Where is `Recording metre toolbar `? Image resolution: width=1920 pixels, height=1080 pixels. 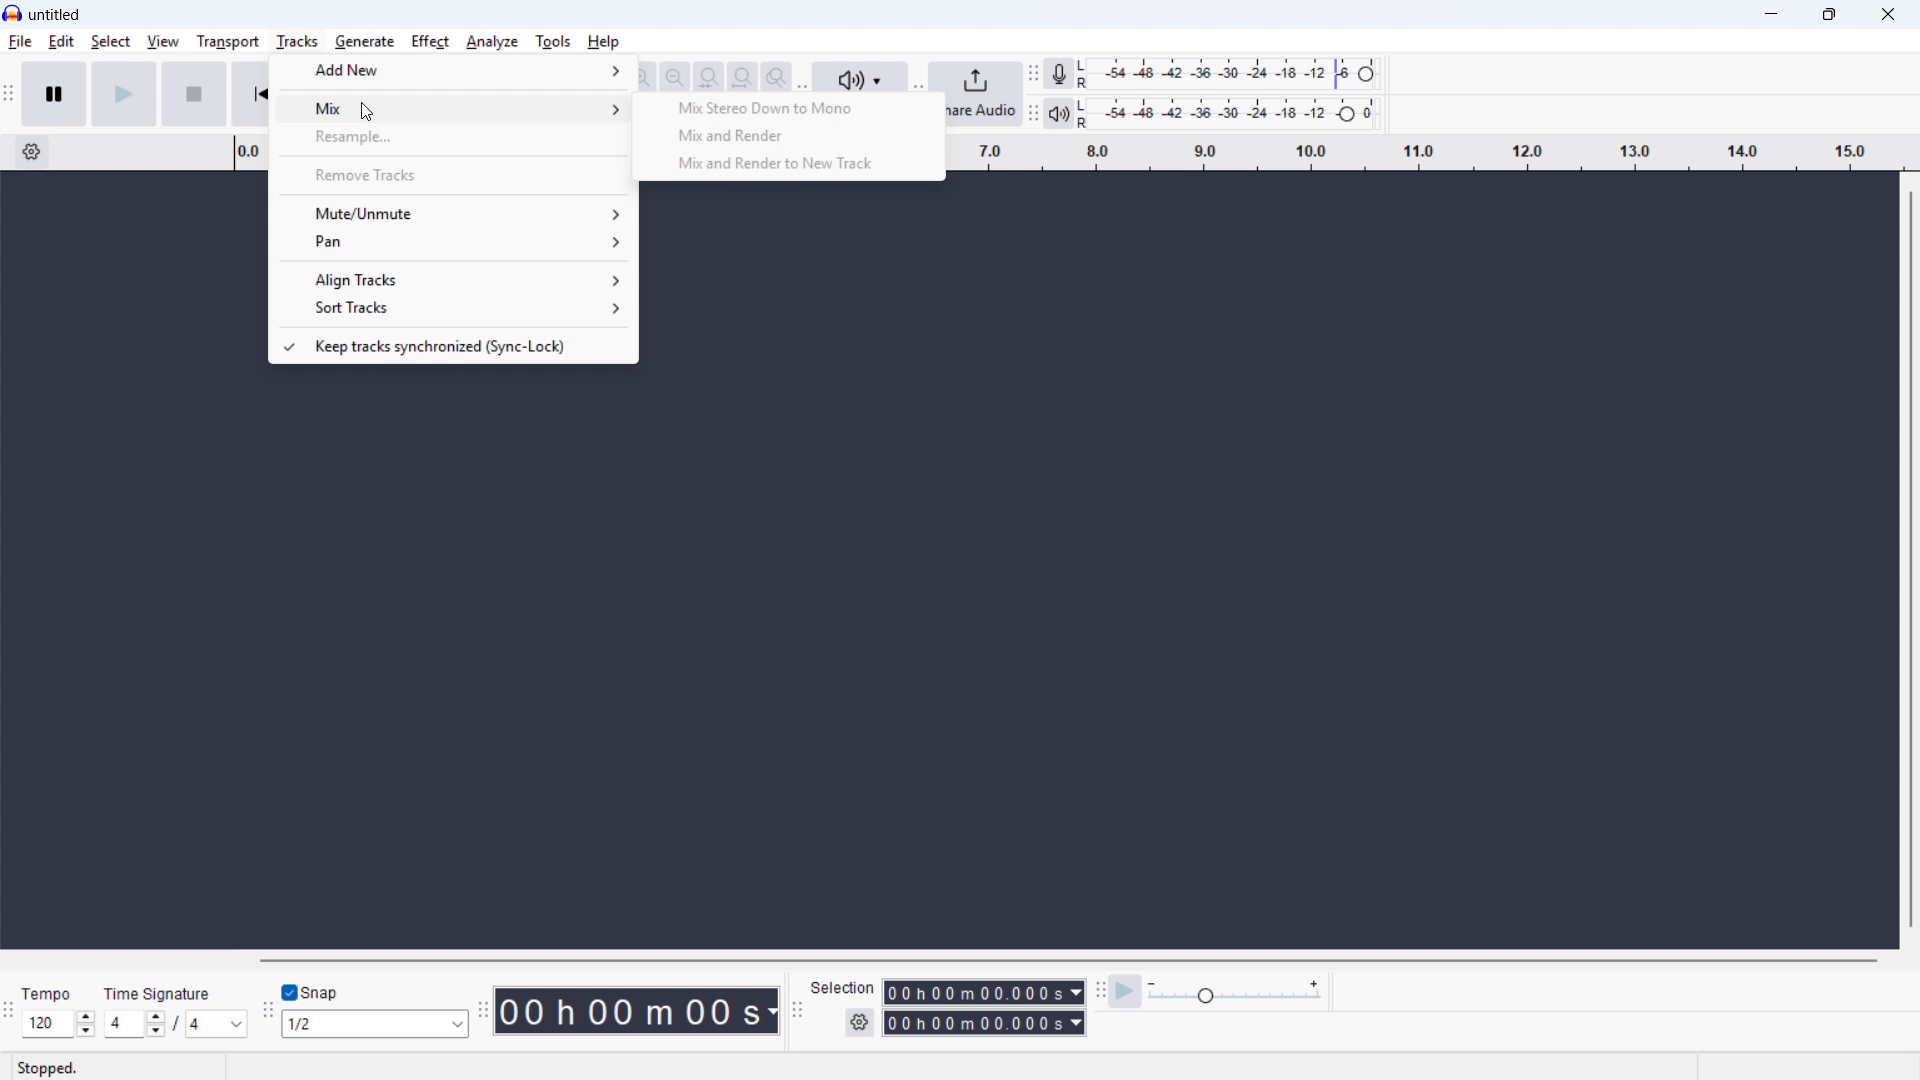 Recording metre toolbar  is located at coordinates (1033, 74).